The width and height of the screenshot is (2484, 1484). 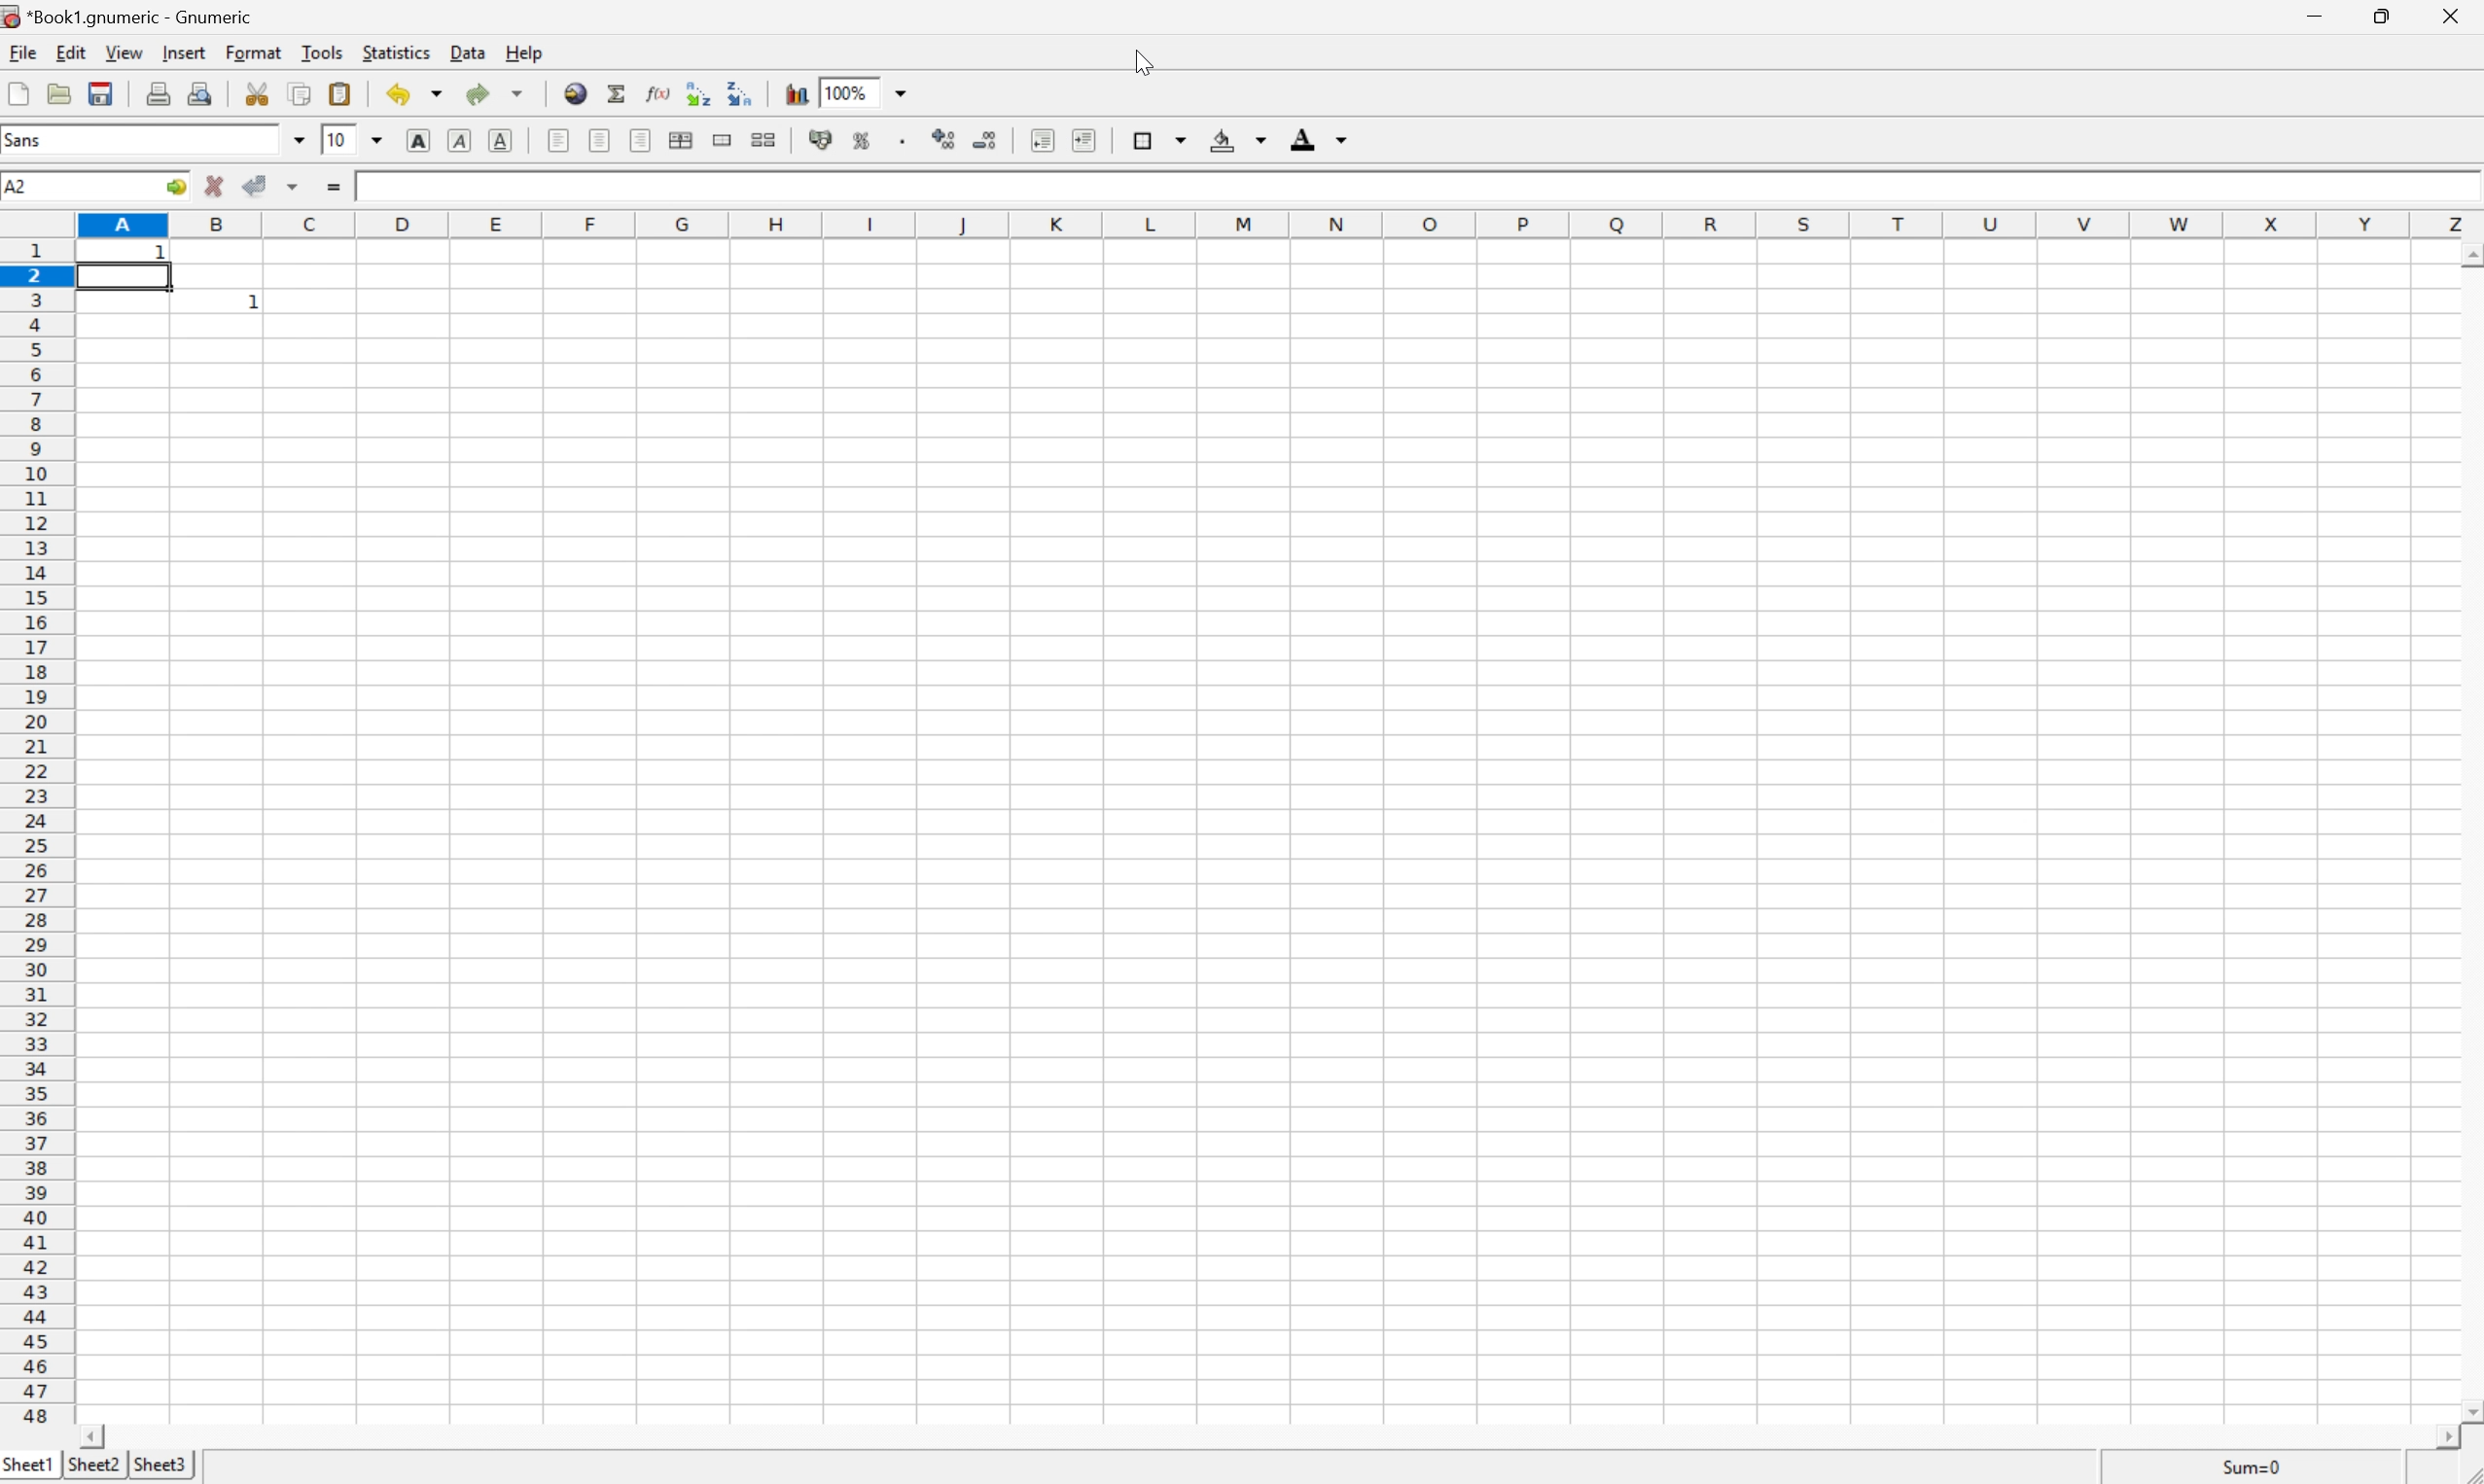 I want to click on center horizontally across selection, so click(x=679, y=139).